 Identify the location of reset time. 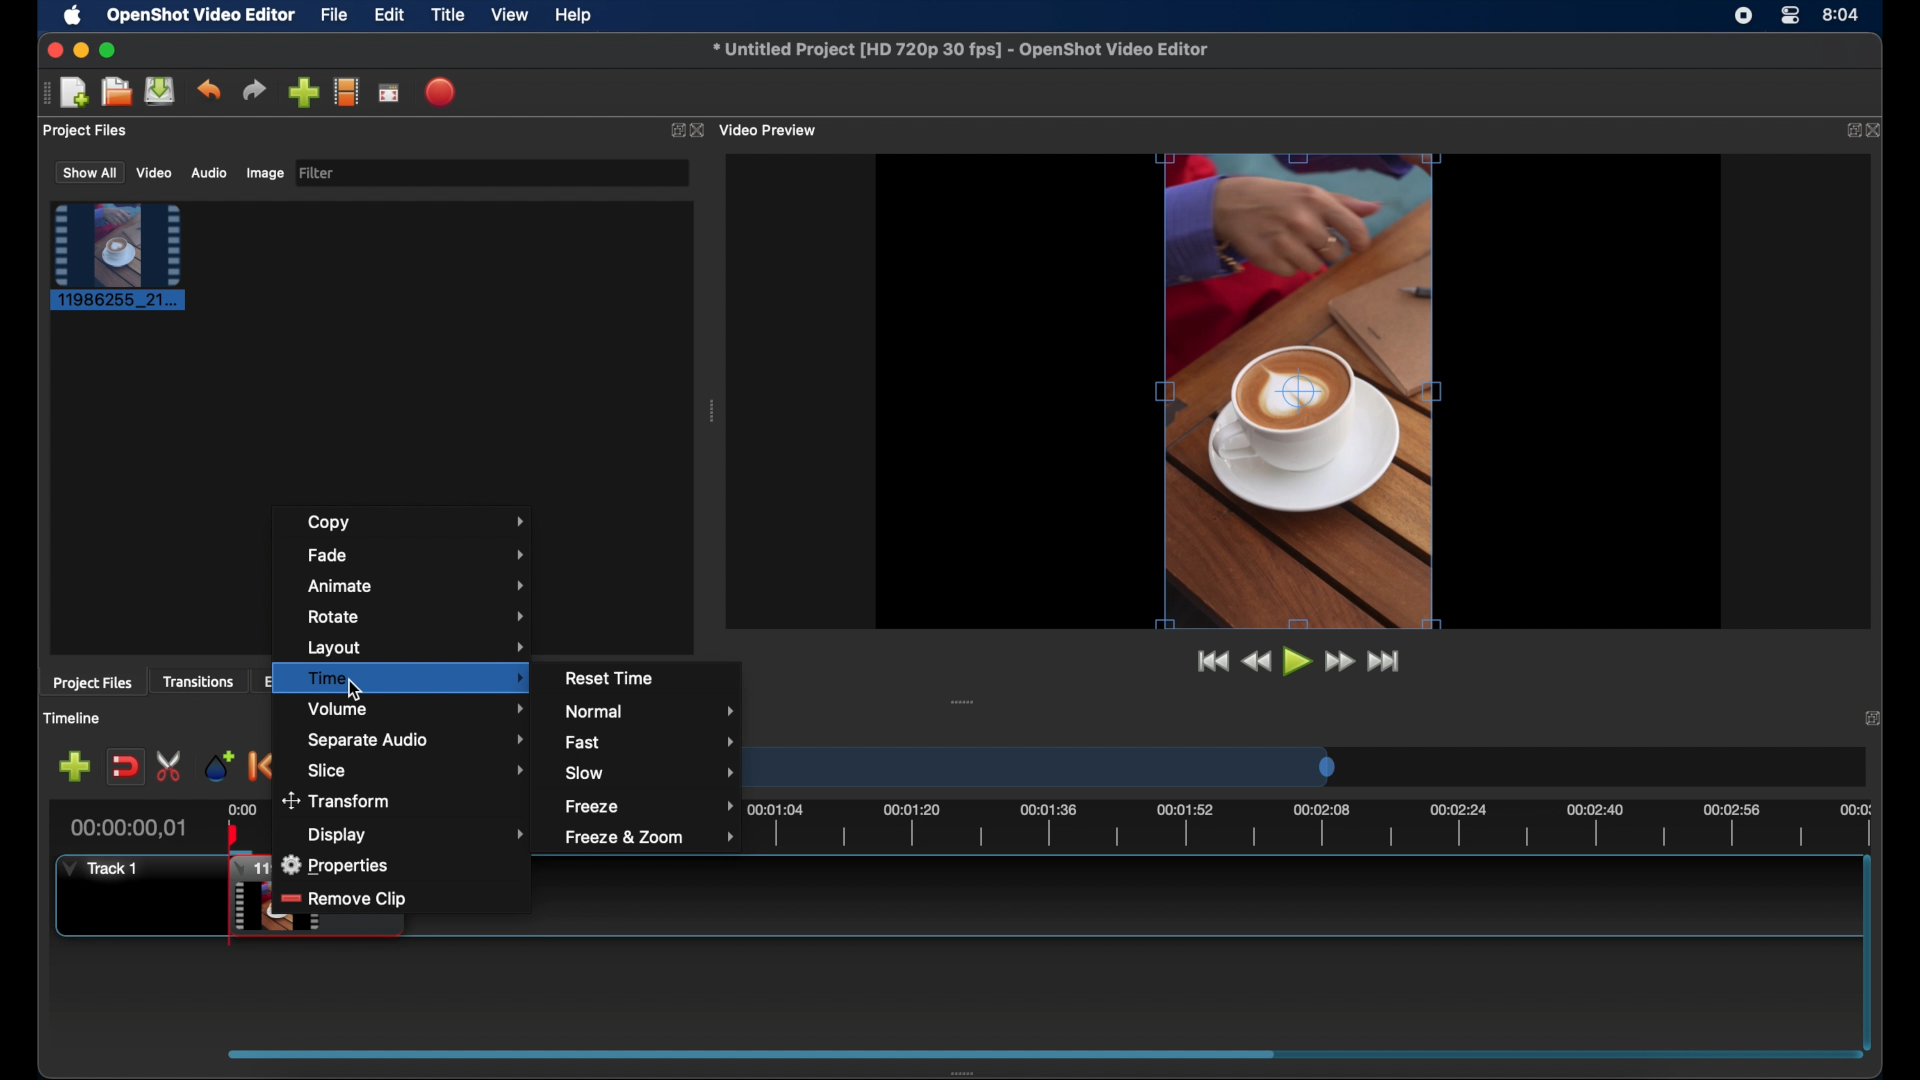
(612, 677).